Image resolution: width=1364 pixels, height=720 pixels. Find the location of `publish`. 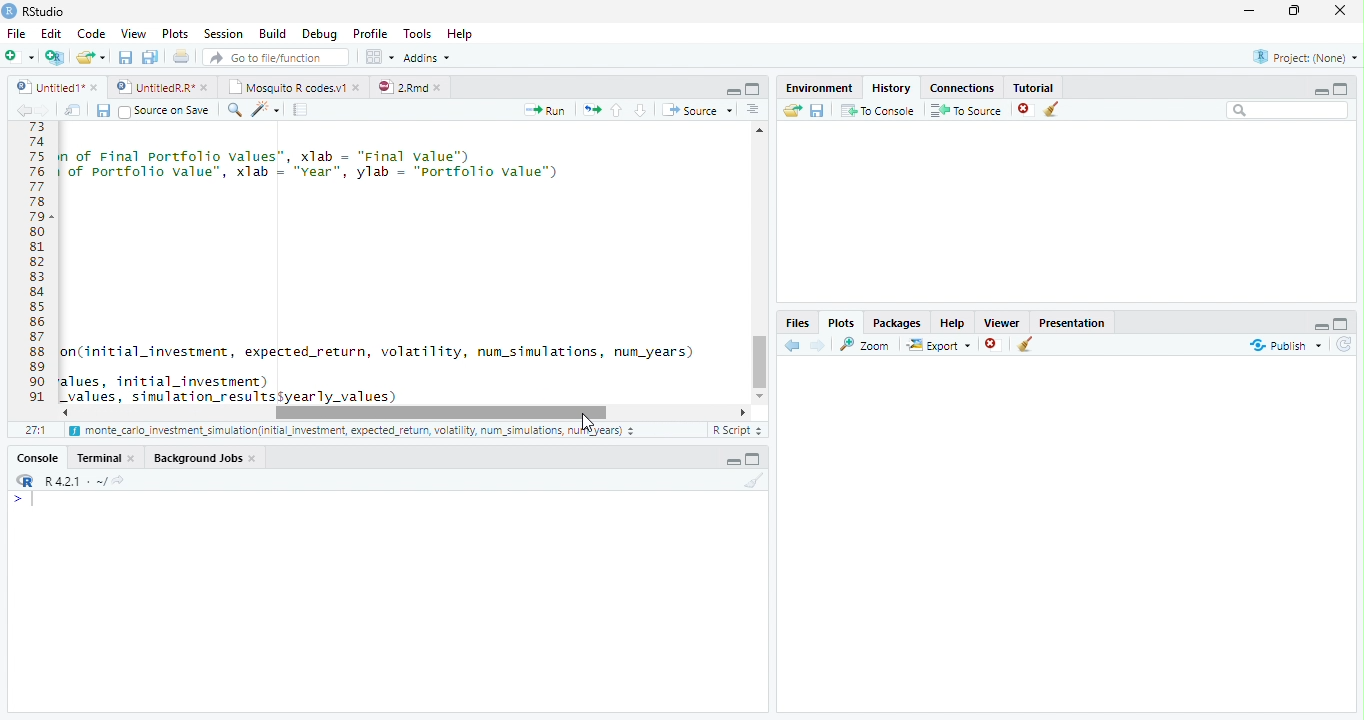

publish is located at coordinates (1285, 345).